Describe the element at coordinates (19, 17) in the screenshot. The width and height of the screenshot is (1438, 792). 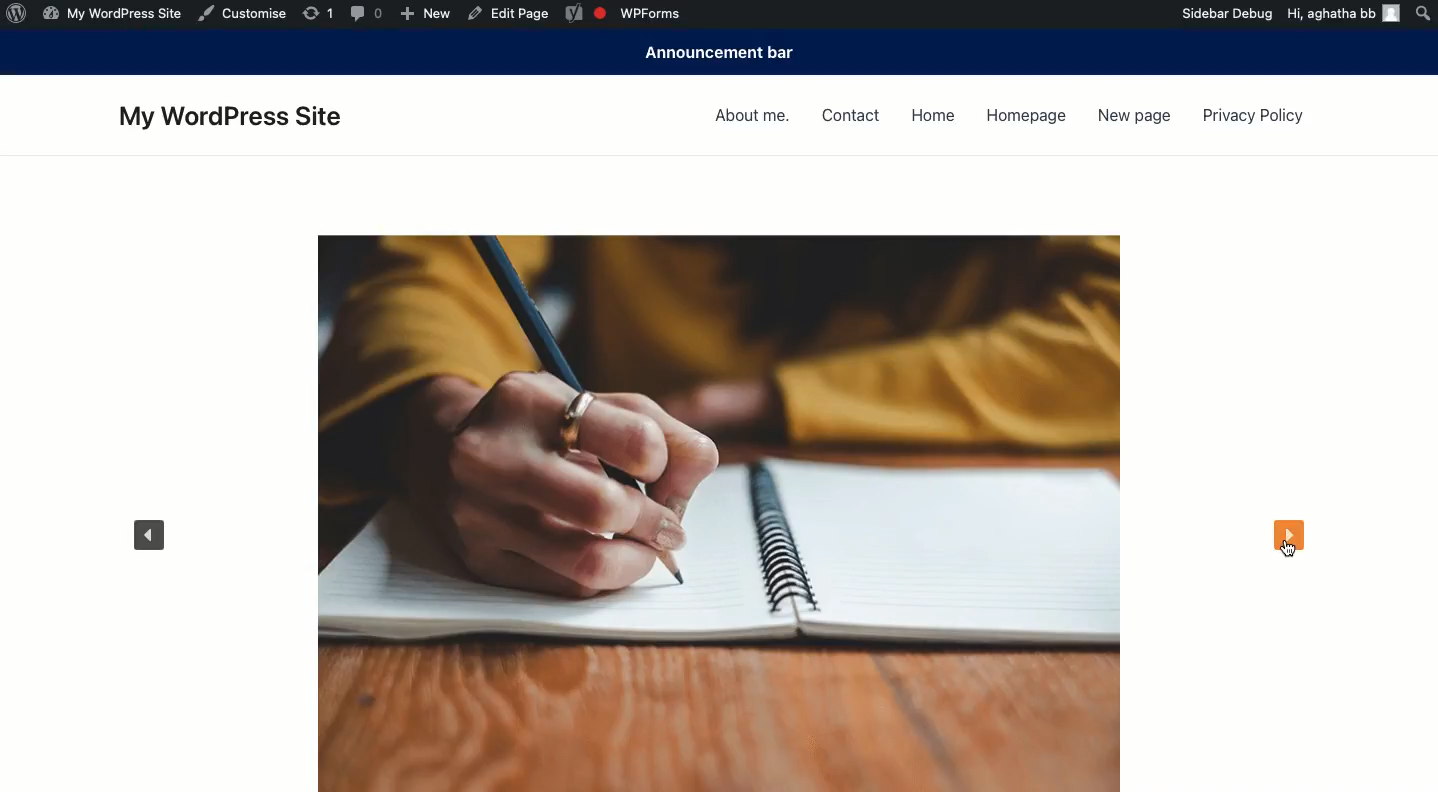
I see `Wordpress` at that location.